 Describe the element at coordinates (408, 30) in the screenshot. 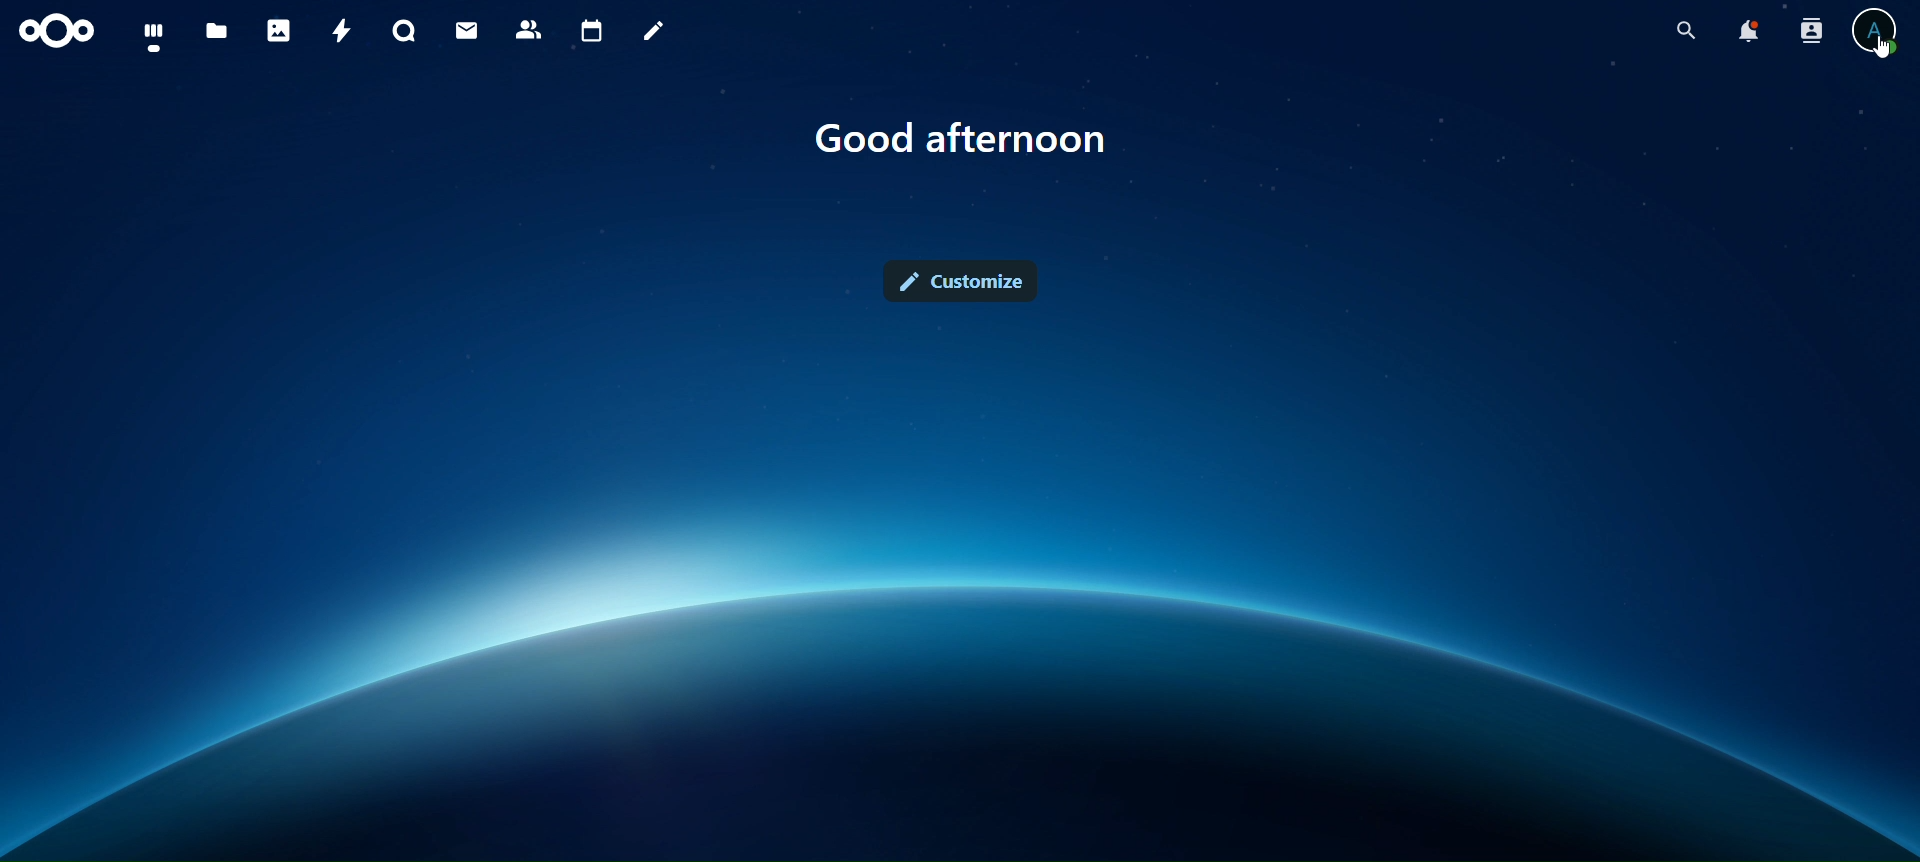

I see `talk` at that location.